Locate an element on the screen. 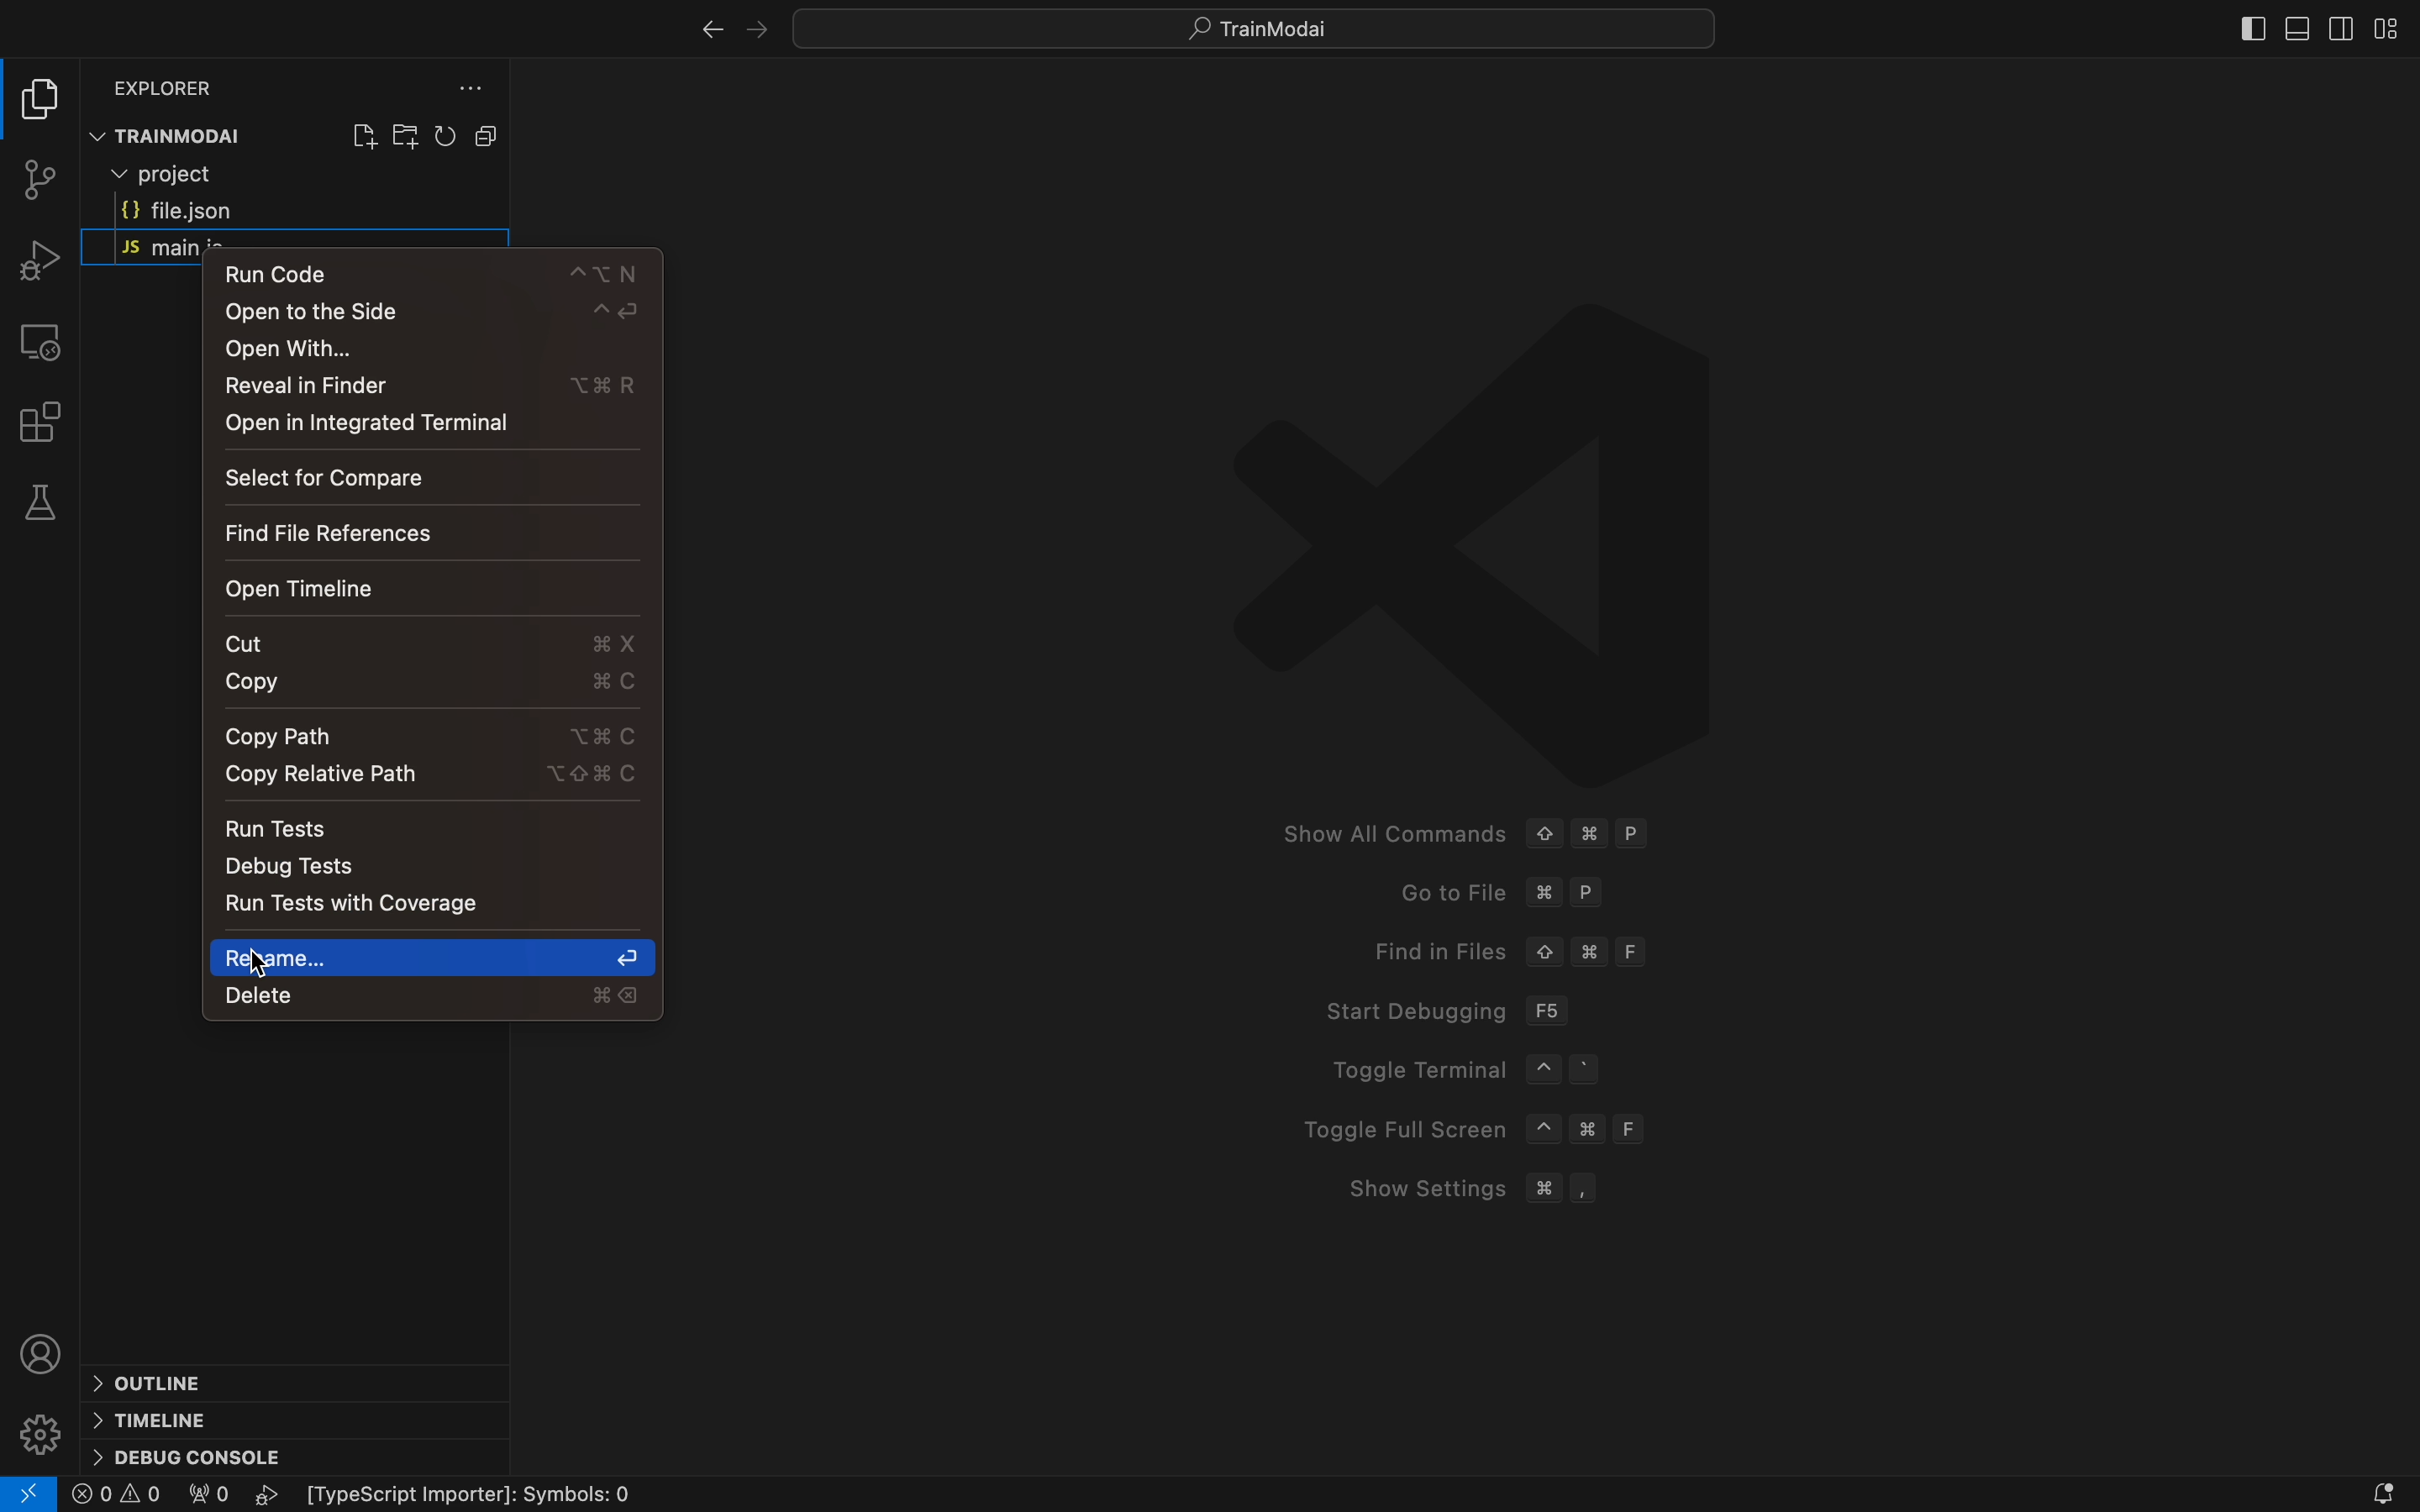 The image size is (2420, 1512). reload is located at coordinates (446, 134).